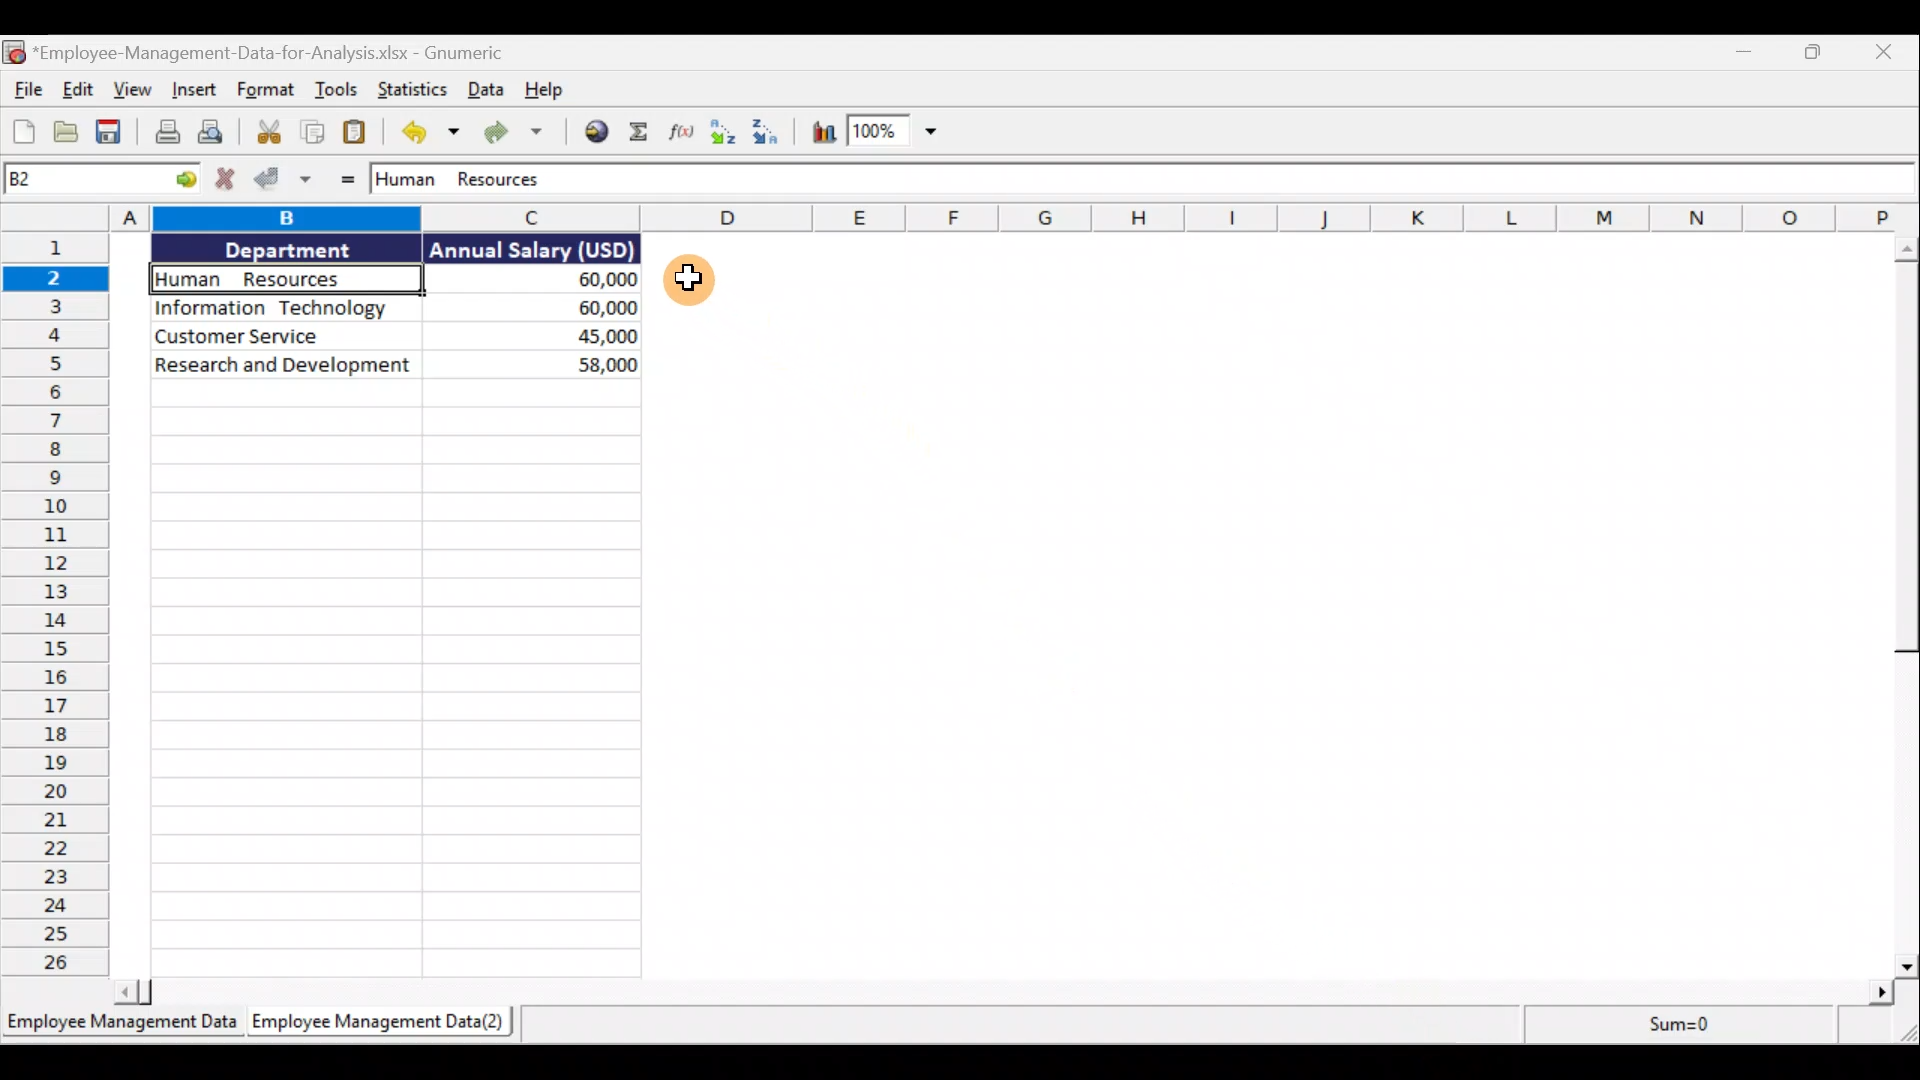 This screenshot has height=1080, width=1920. Describe the element at coordinates (103, 179) in the screenshot. I see `Cell name` at that location.